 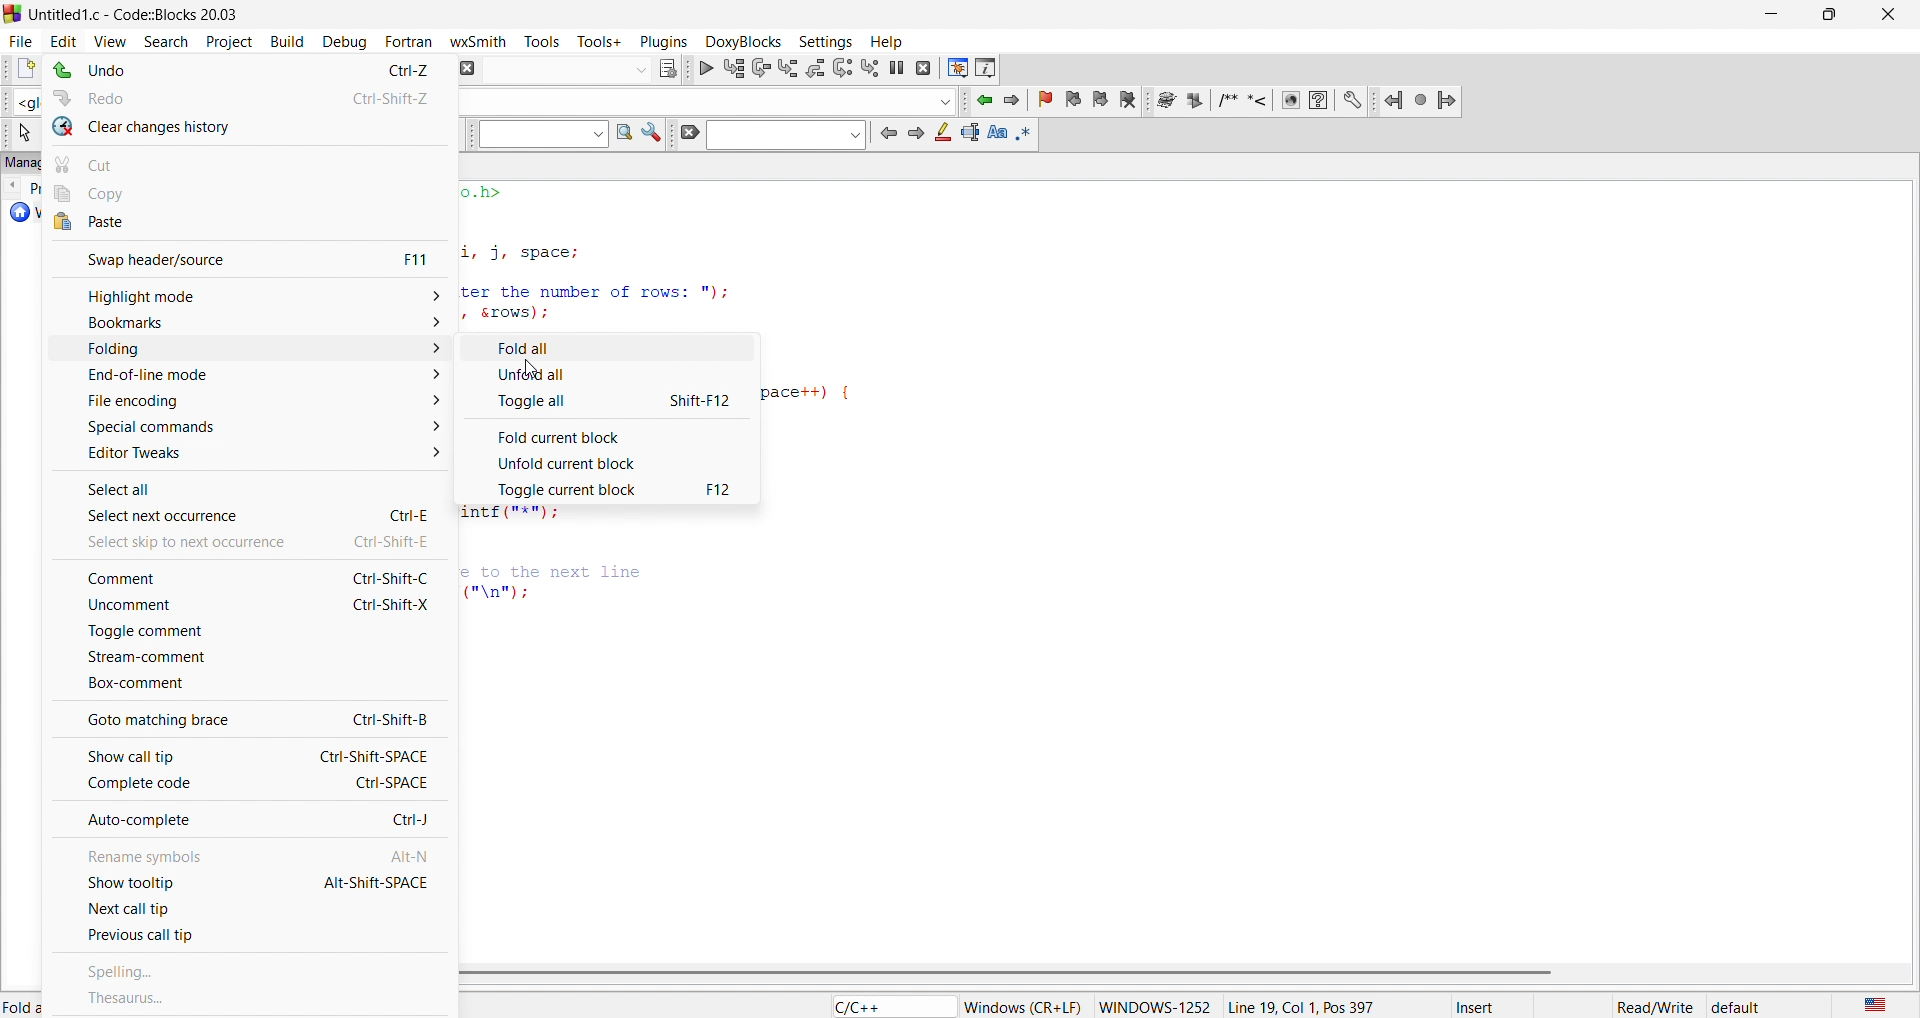 What do you see at coordinates (244, 851) in the screenshot?
I see `rename symbols` at bounding box center [244, 851].